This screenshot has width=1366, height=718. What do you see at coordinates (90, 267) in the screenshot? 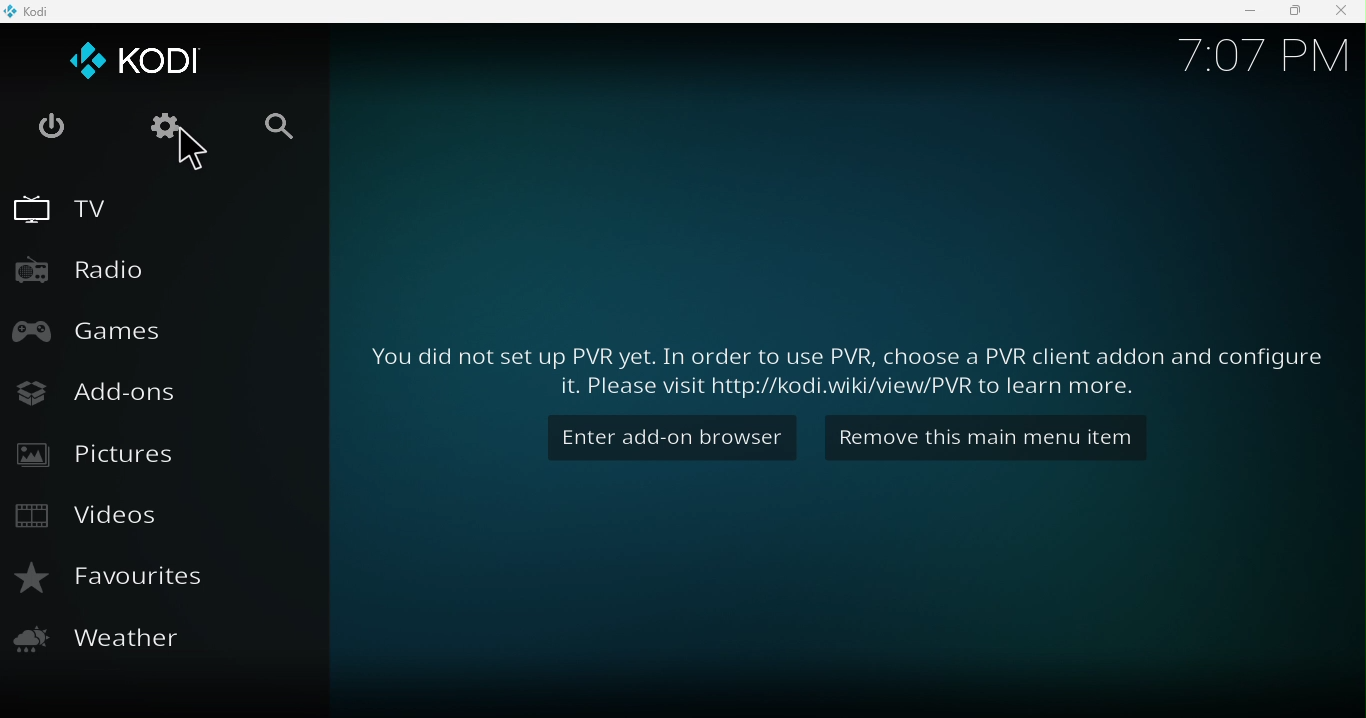
I see `Radio` at bounding box center [90, 267].